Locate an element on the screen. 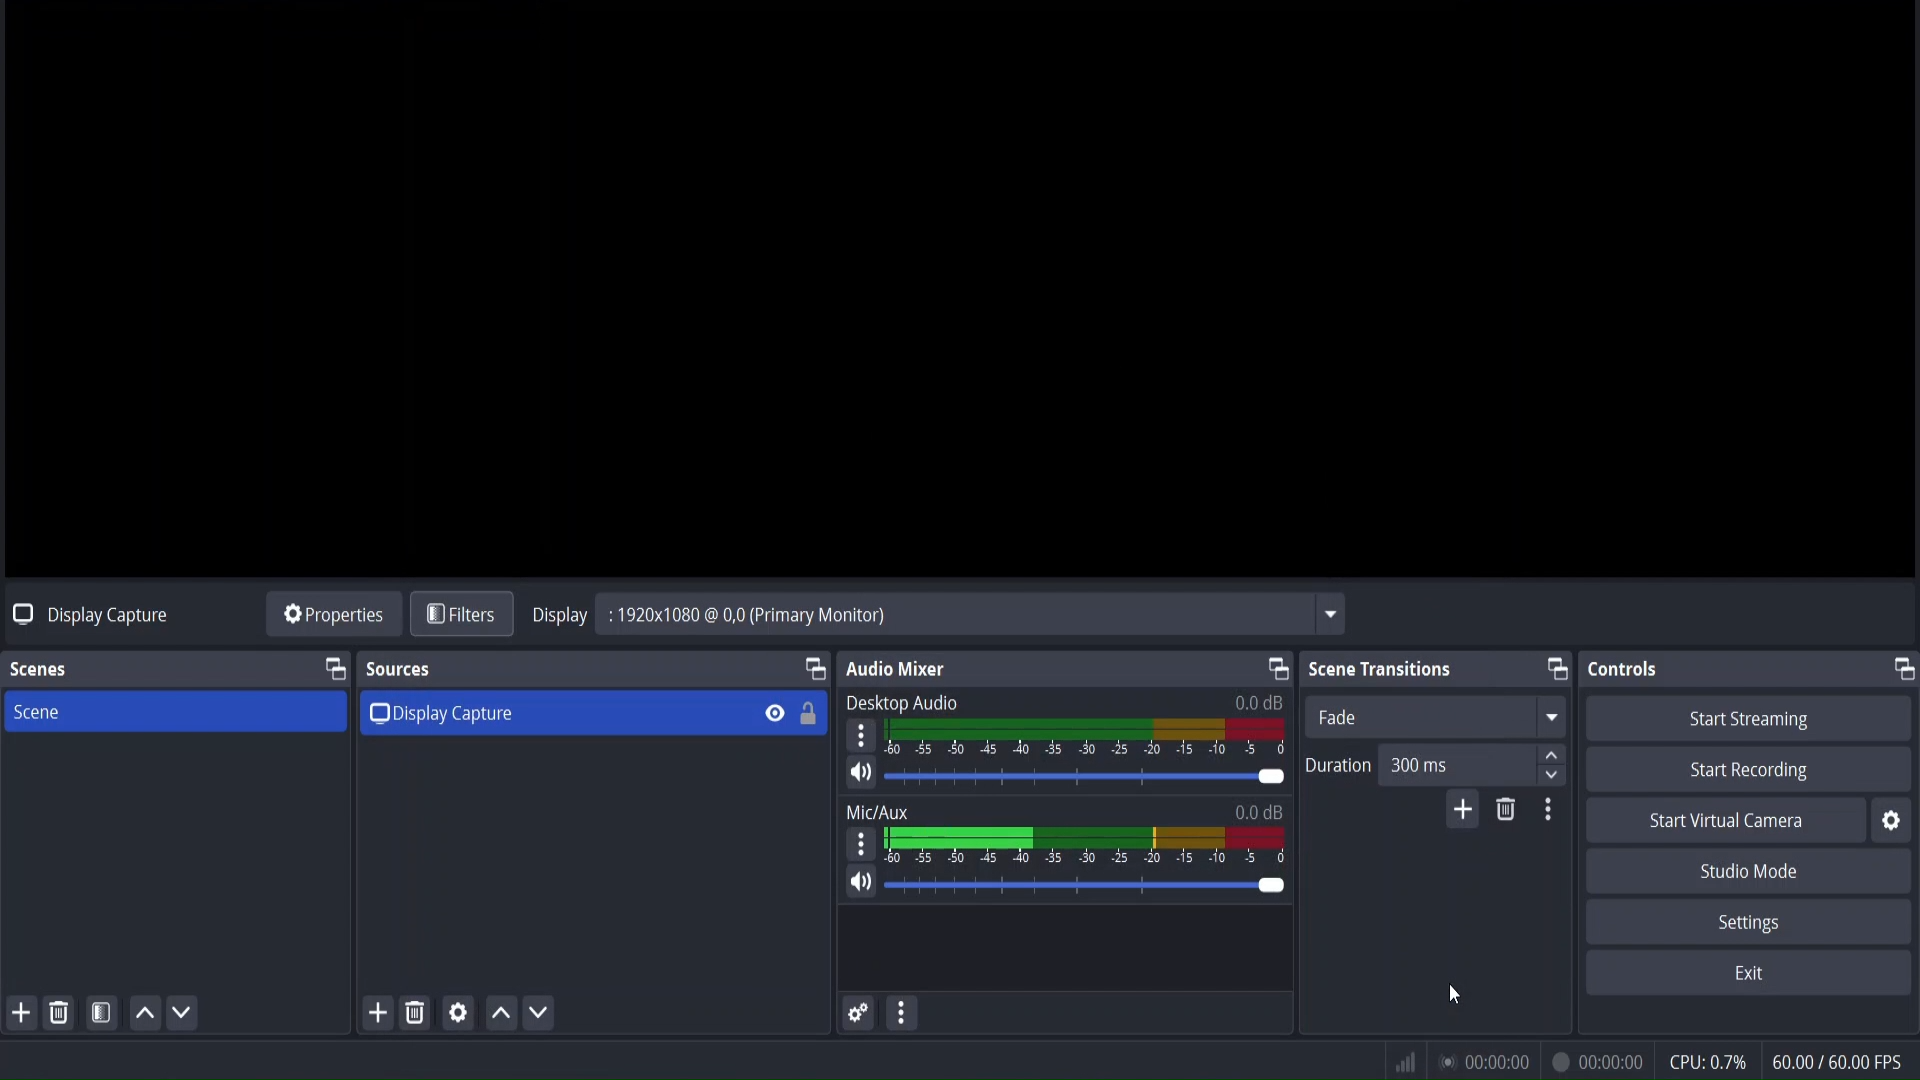 This screenshot has width=1920, height=1080. move scene up is located at coordinates (143, 1018).